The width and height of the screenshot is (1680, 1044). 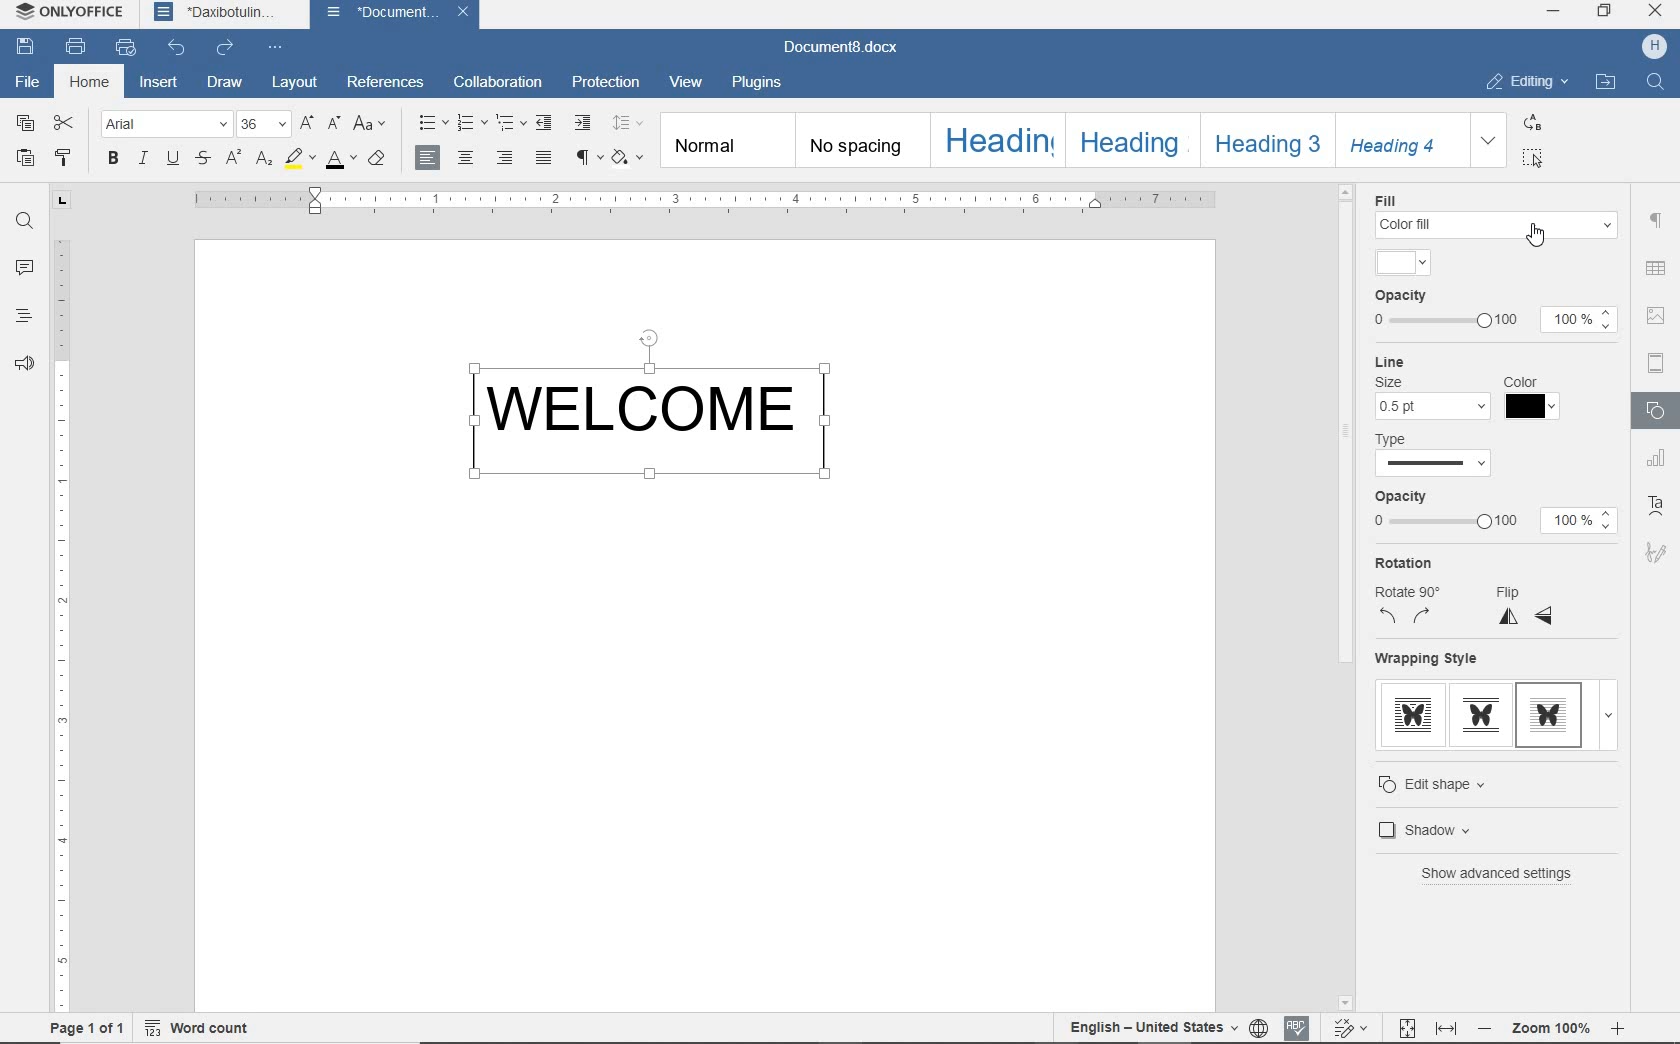 What do you see at coordinates (759, 84) in the screenshot?
I see `PLUGINS` at bounding box center [759, 84].